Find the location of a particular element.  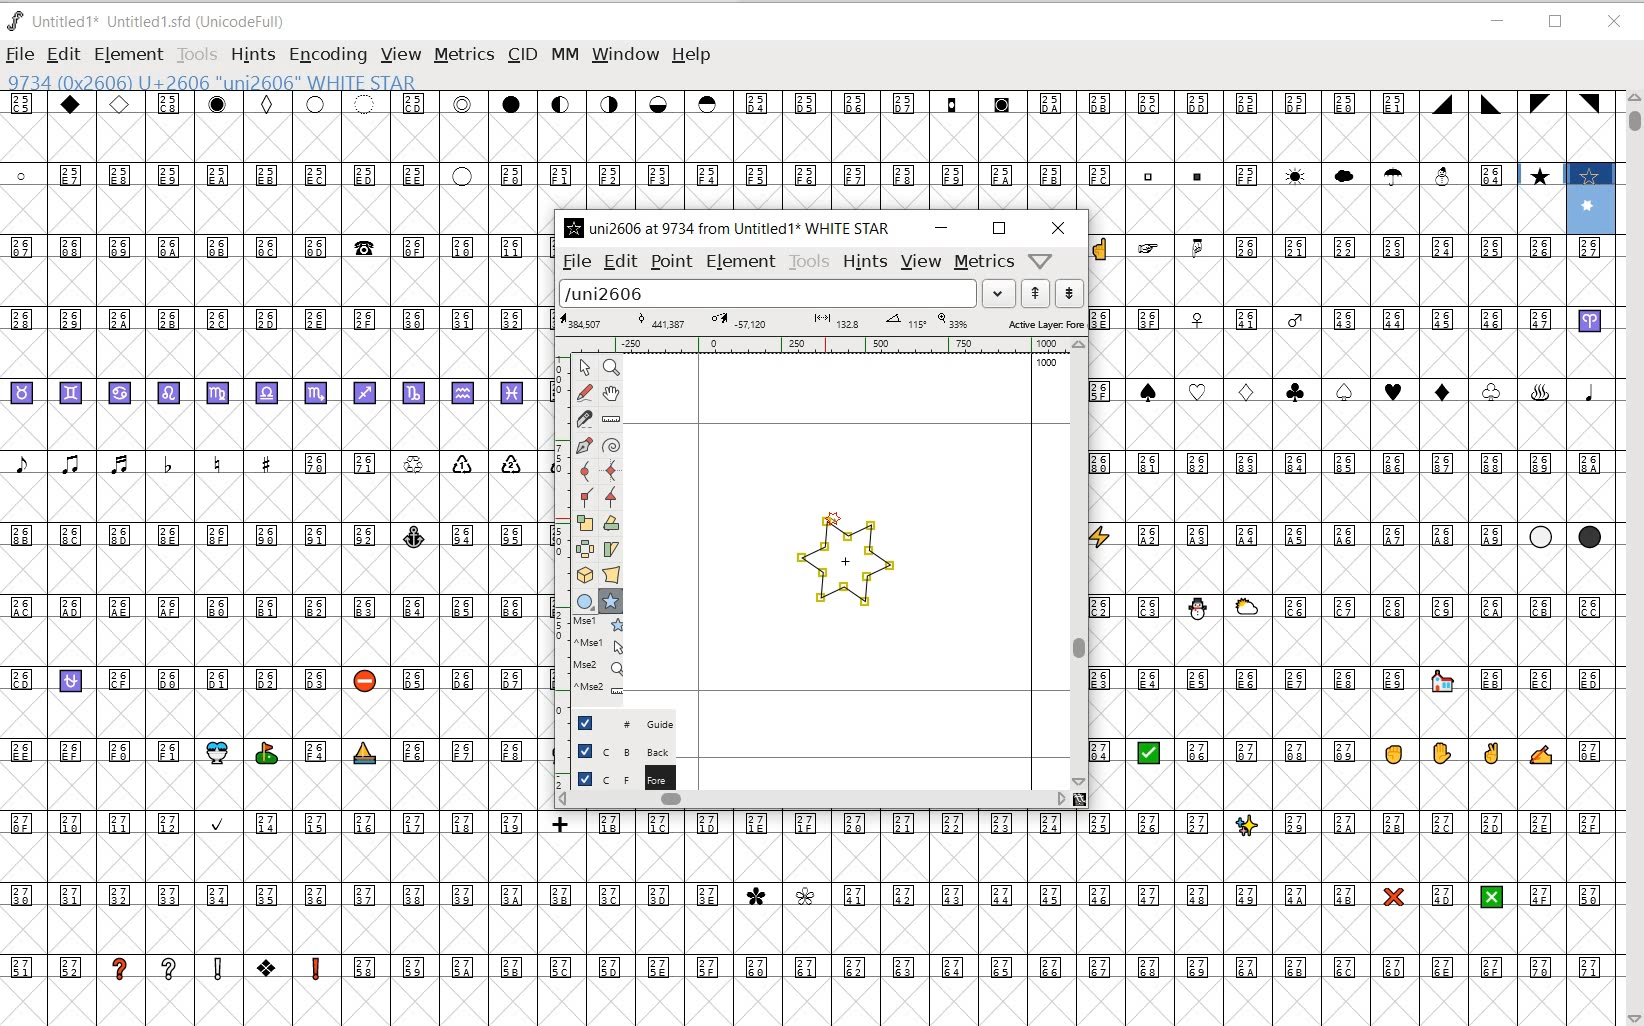

FOREGROUND is located at coordinates (614, 778).